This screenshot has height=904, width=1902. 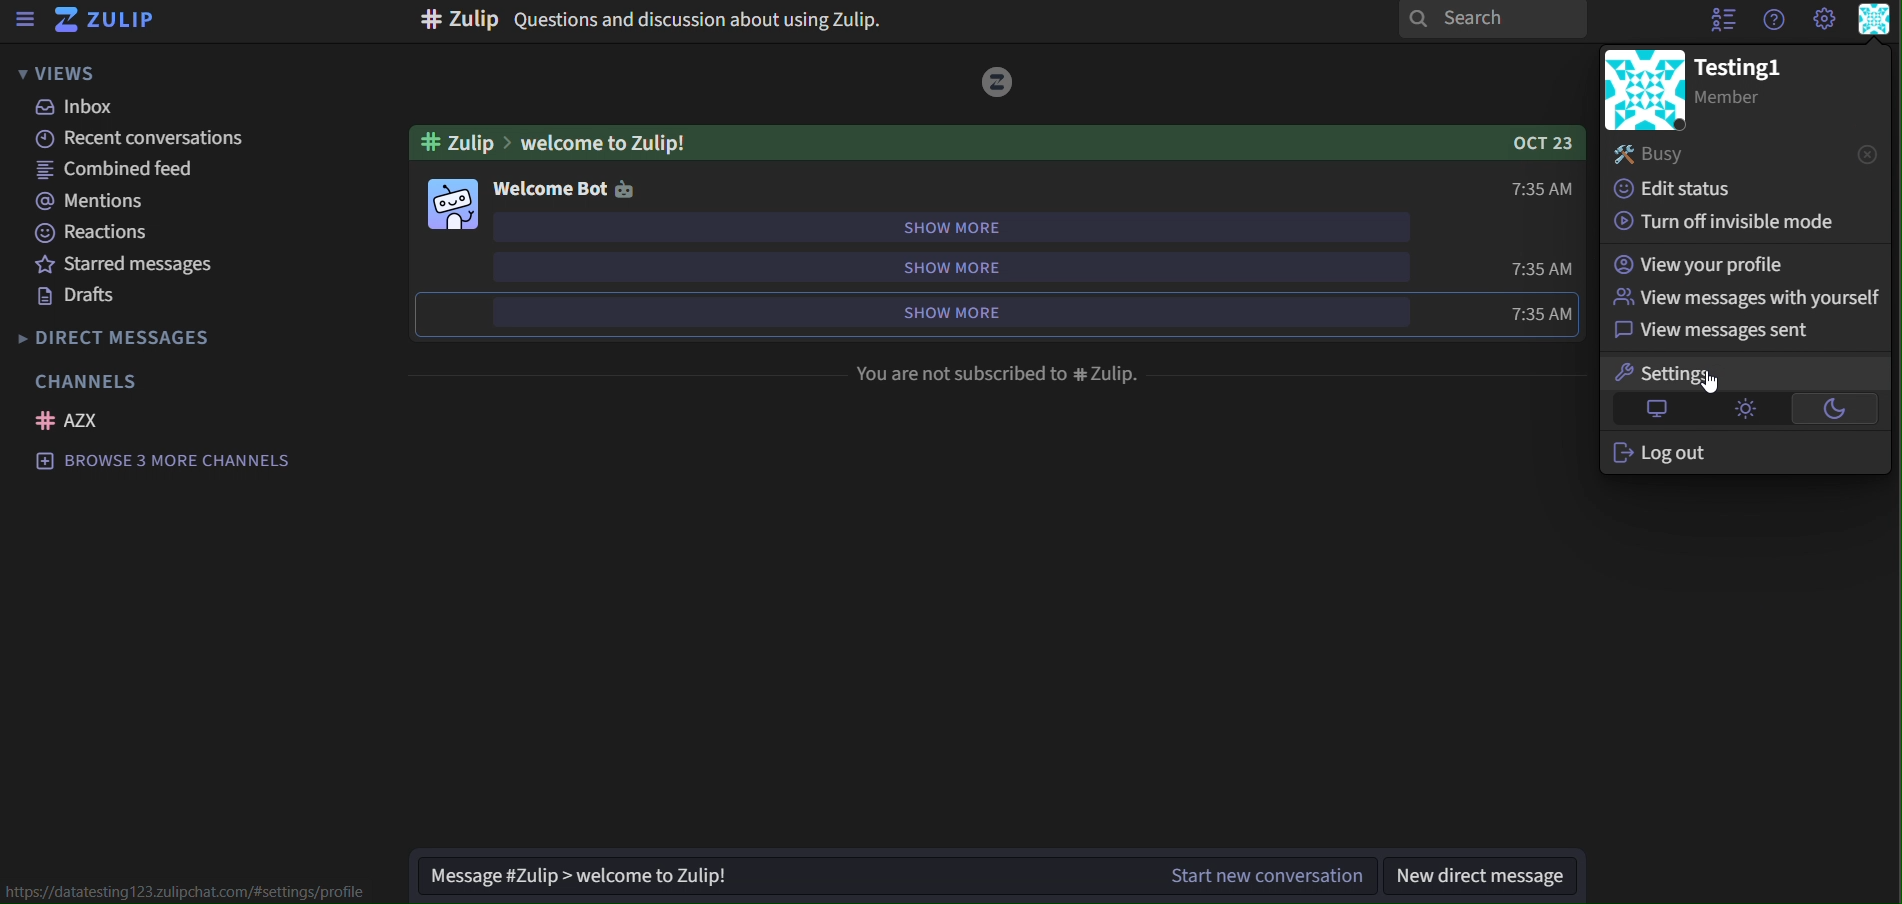 I want to click on setting, so click(x=1823, y=20).